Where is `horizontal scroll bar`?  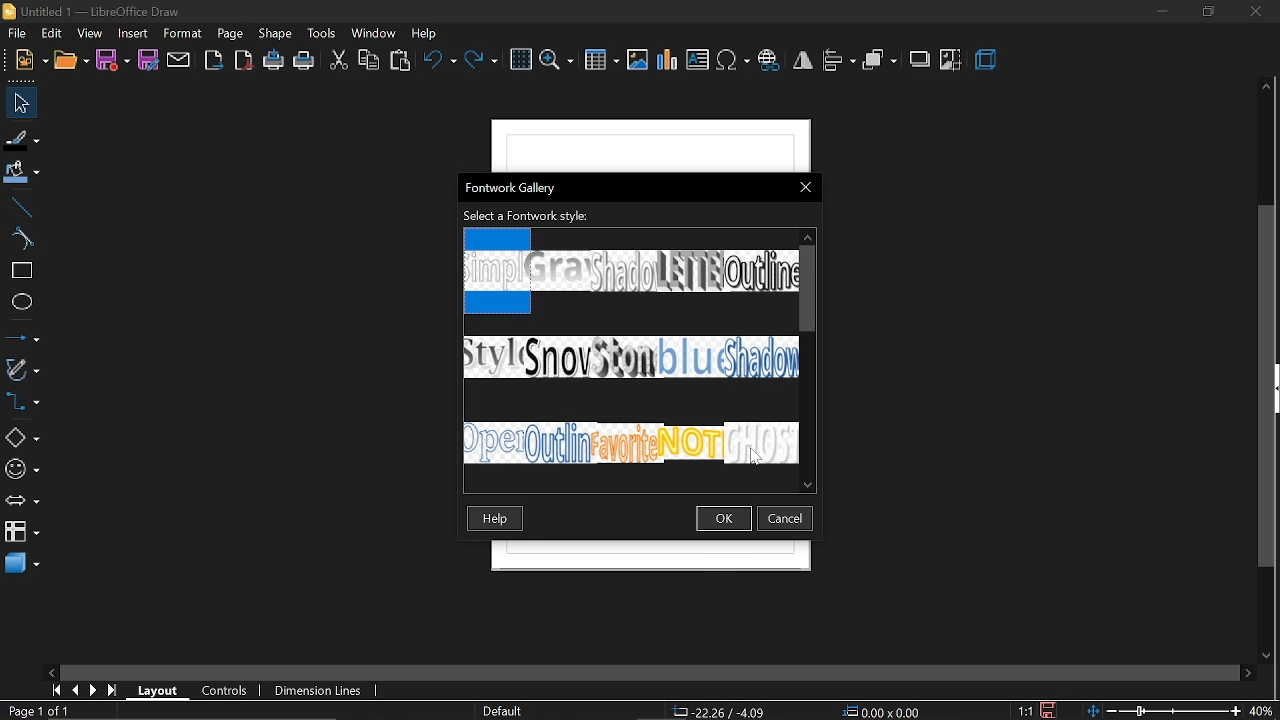
horizontal scroll bar is located at coordinates (655, 673).